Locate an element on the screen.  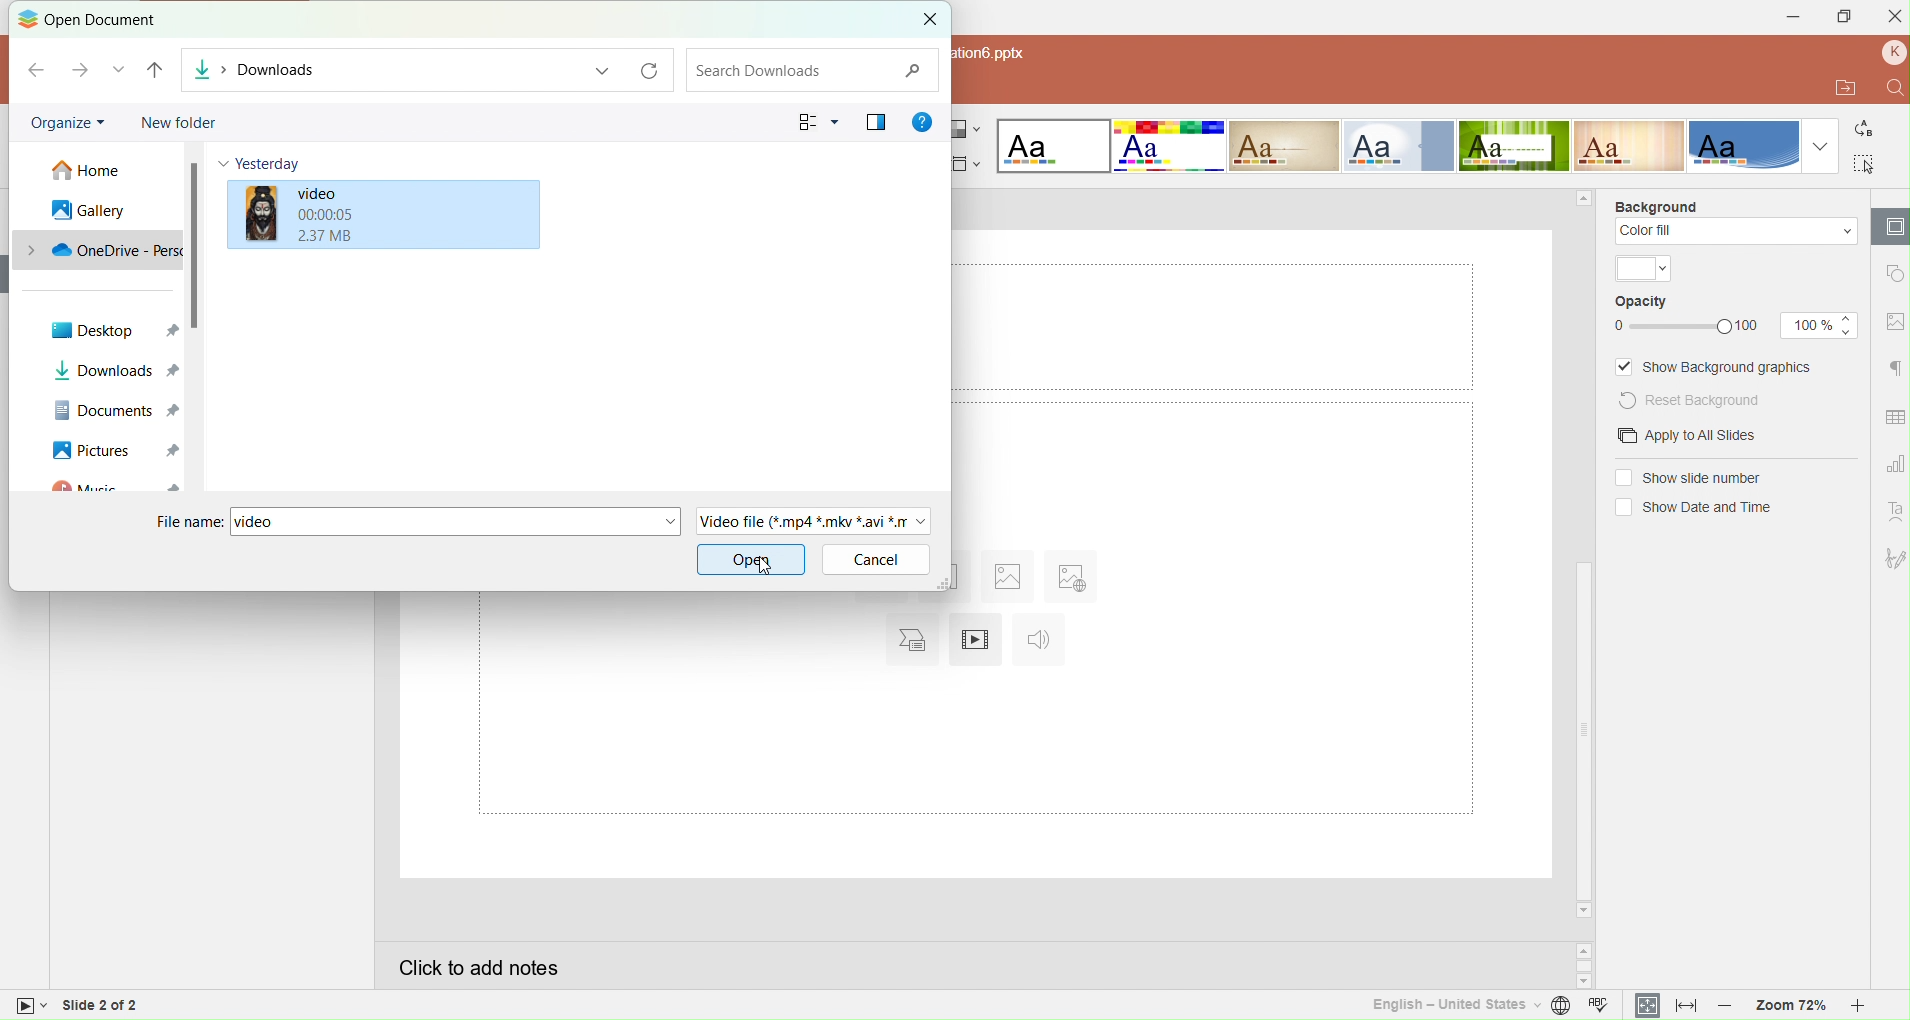
Insert audio is located at coordinates (1042, 643).